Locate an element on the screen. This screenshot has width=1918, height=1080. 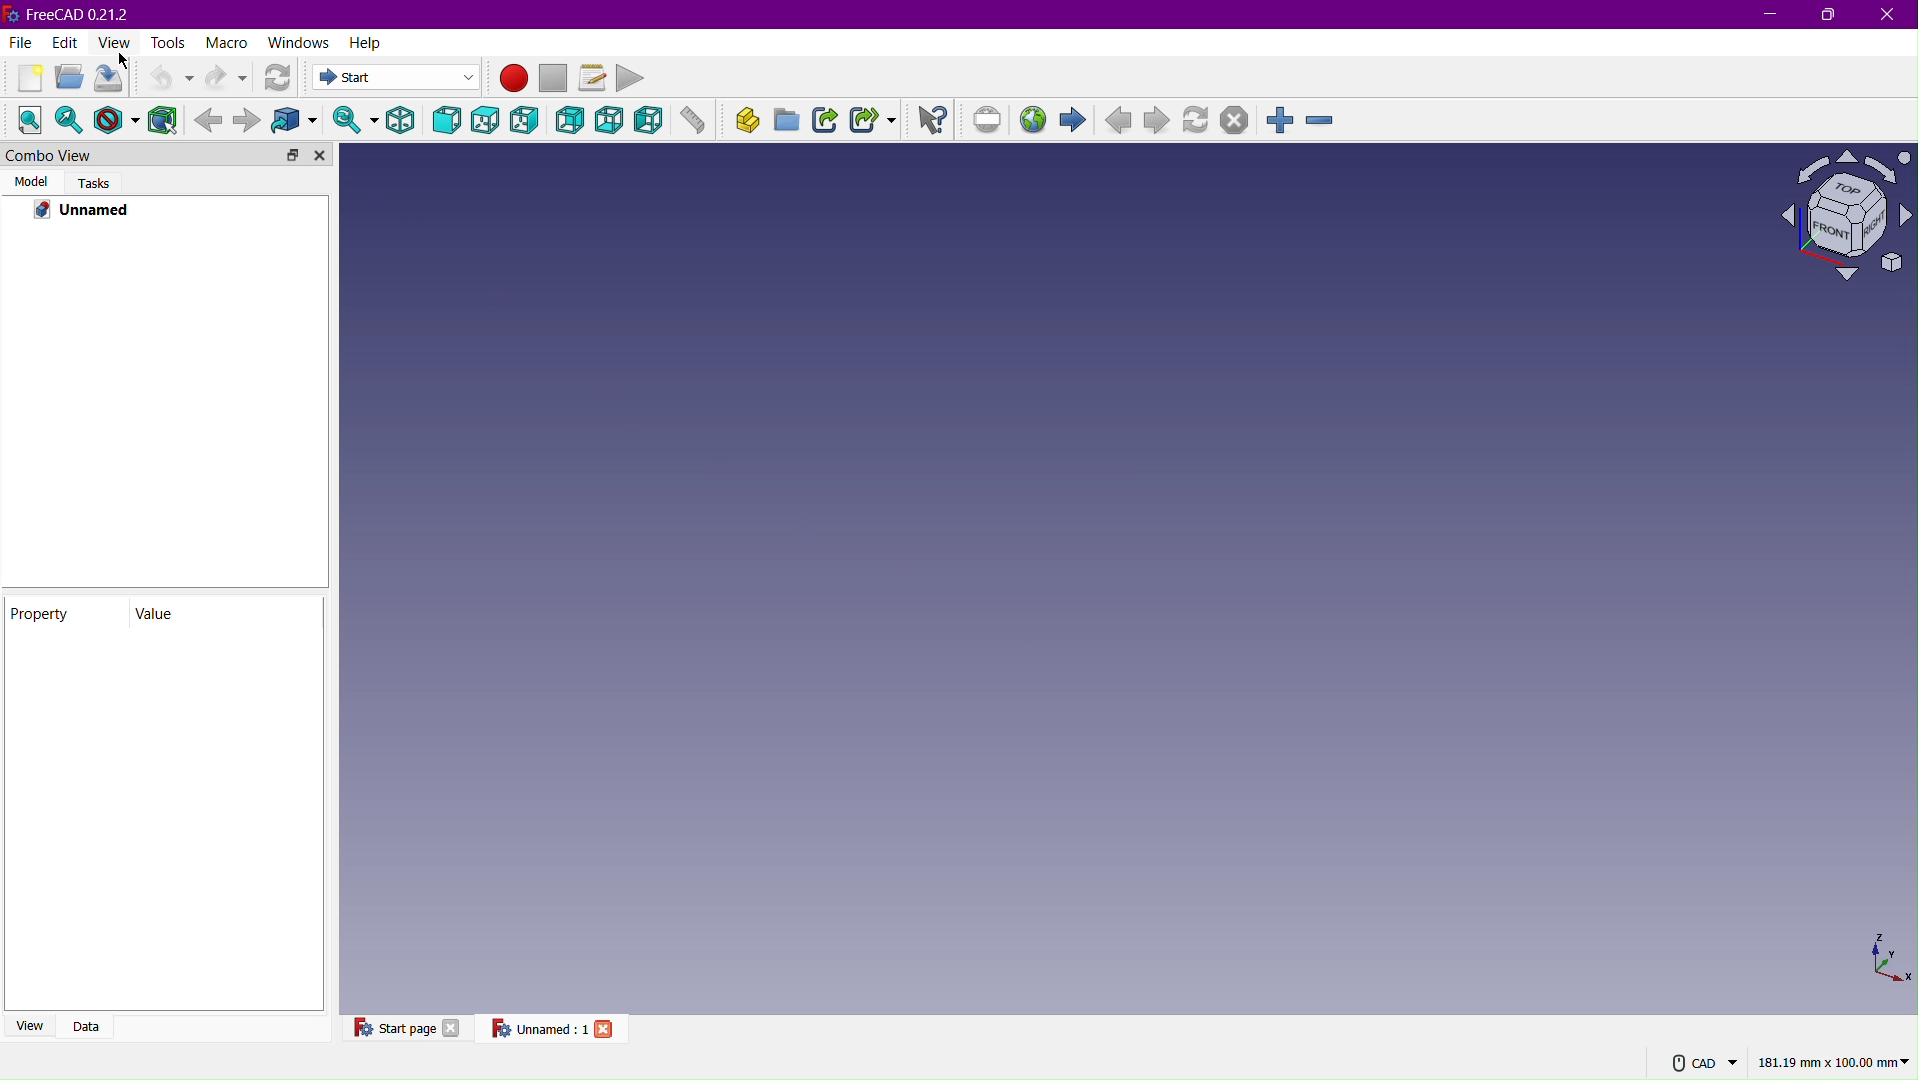
Model is located at coordinates (31, 186).